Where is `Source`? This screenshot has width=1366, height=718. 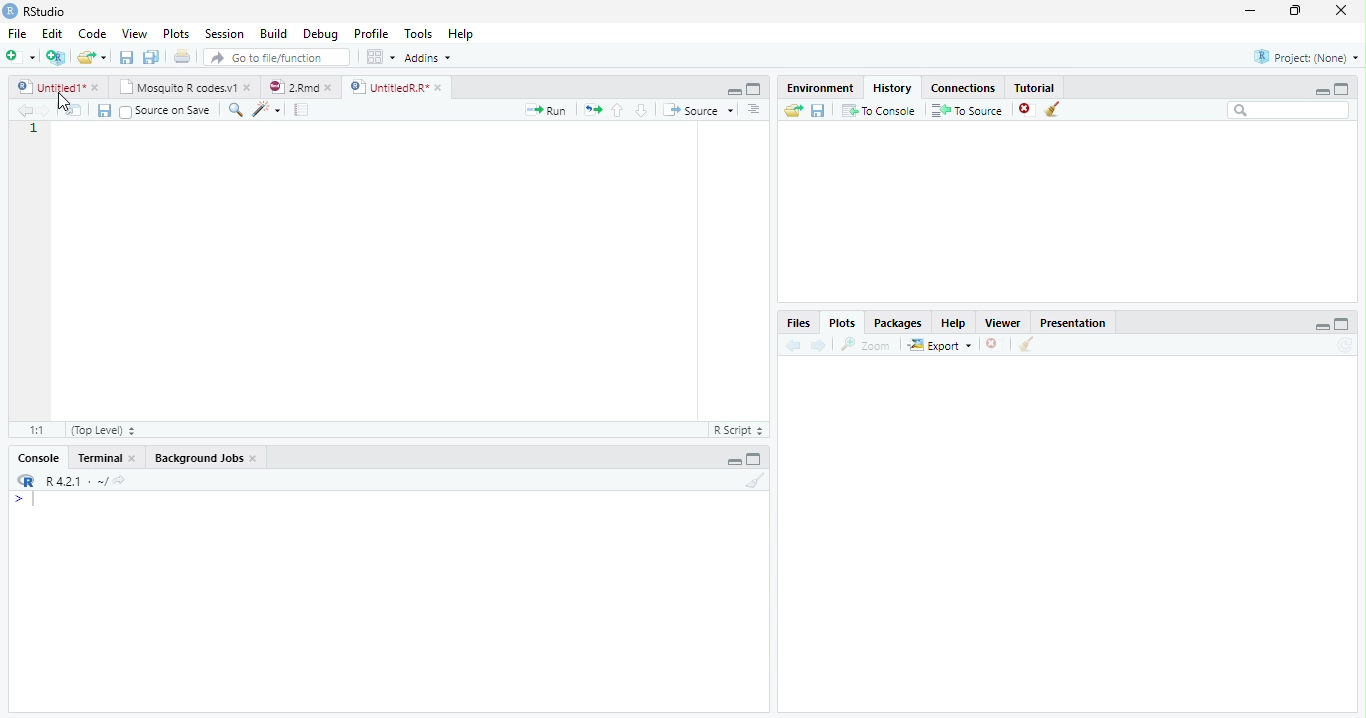
Source is located at coordinates (698, 110).